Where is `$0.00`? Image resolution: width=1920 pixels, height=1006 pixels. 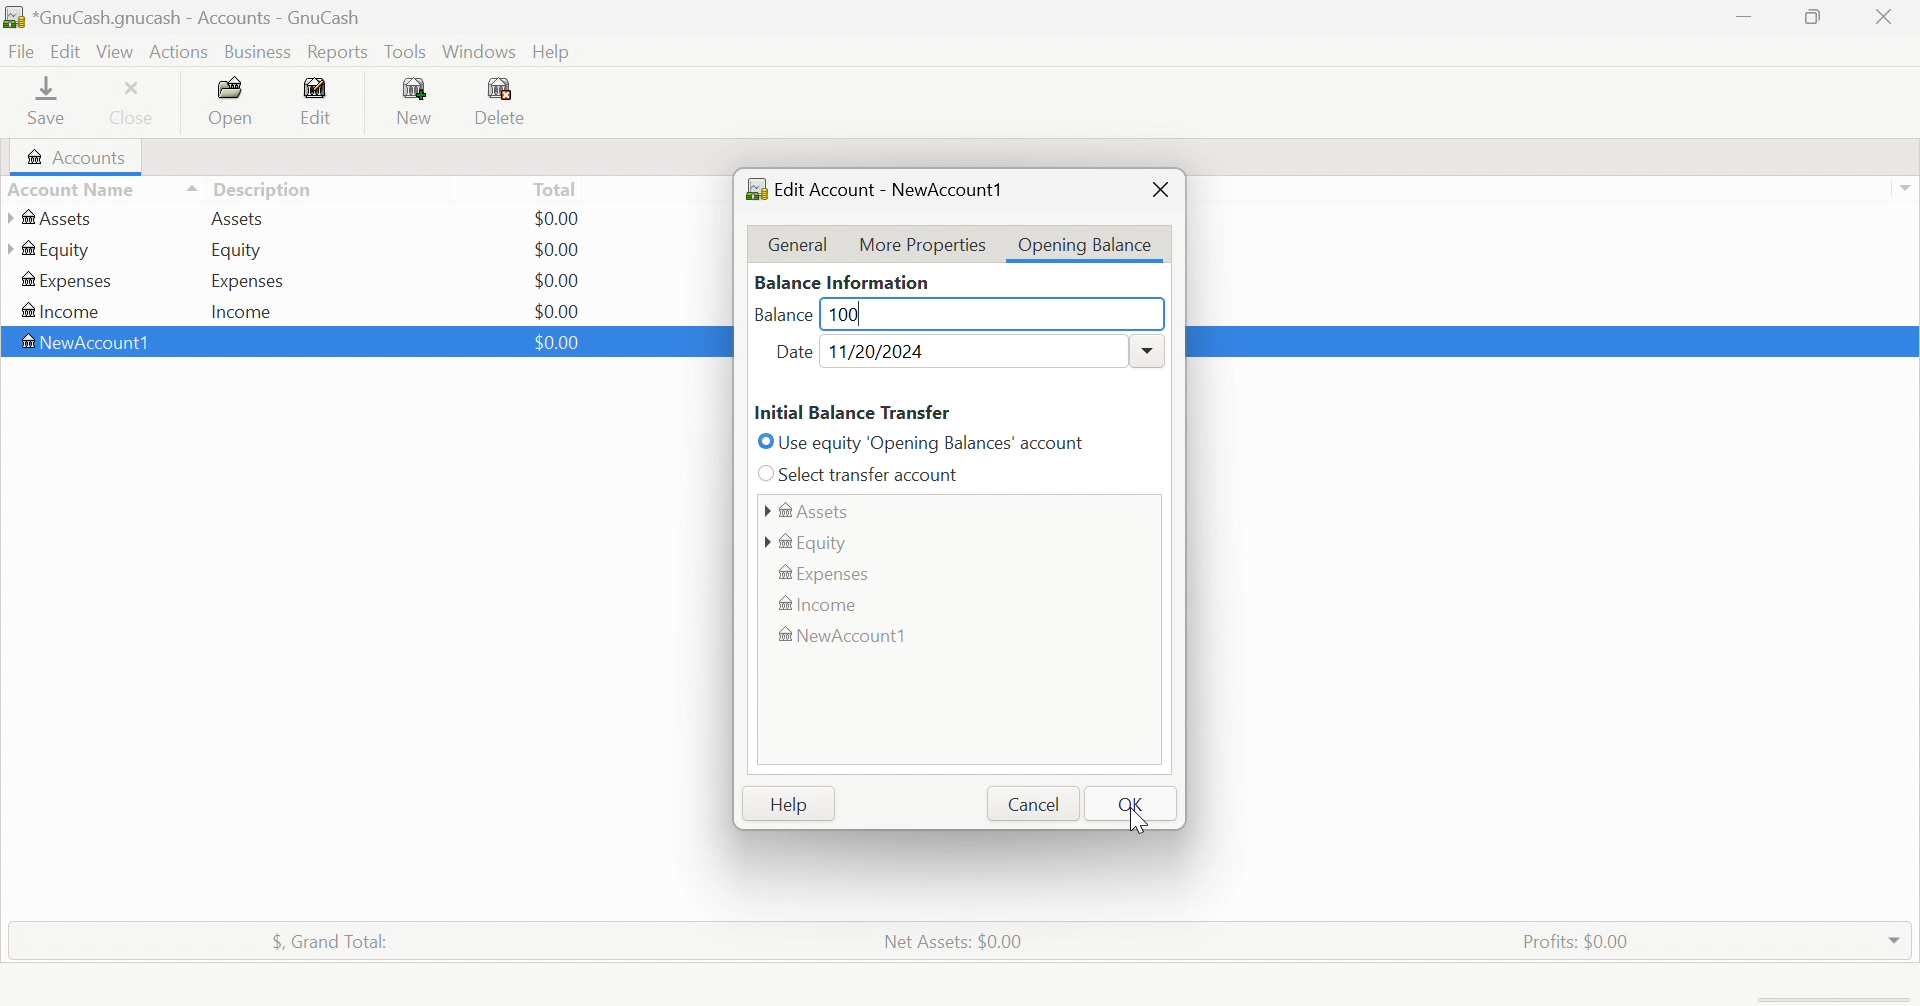
$0.00 is located at coordinates (563, 218).